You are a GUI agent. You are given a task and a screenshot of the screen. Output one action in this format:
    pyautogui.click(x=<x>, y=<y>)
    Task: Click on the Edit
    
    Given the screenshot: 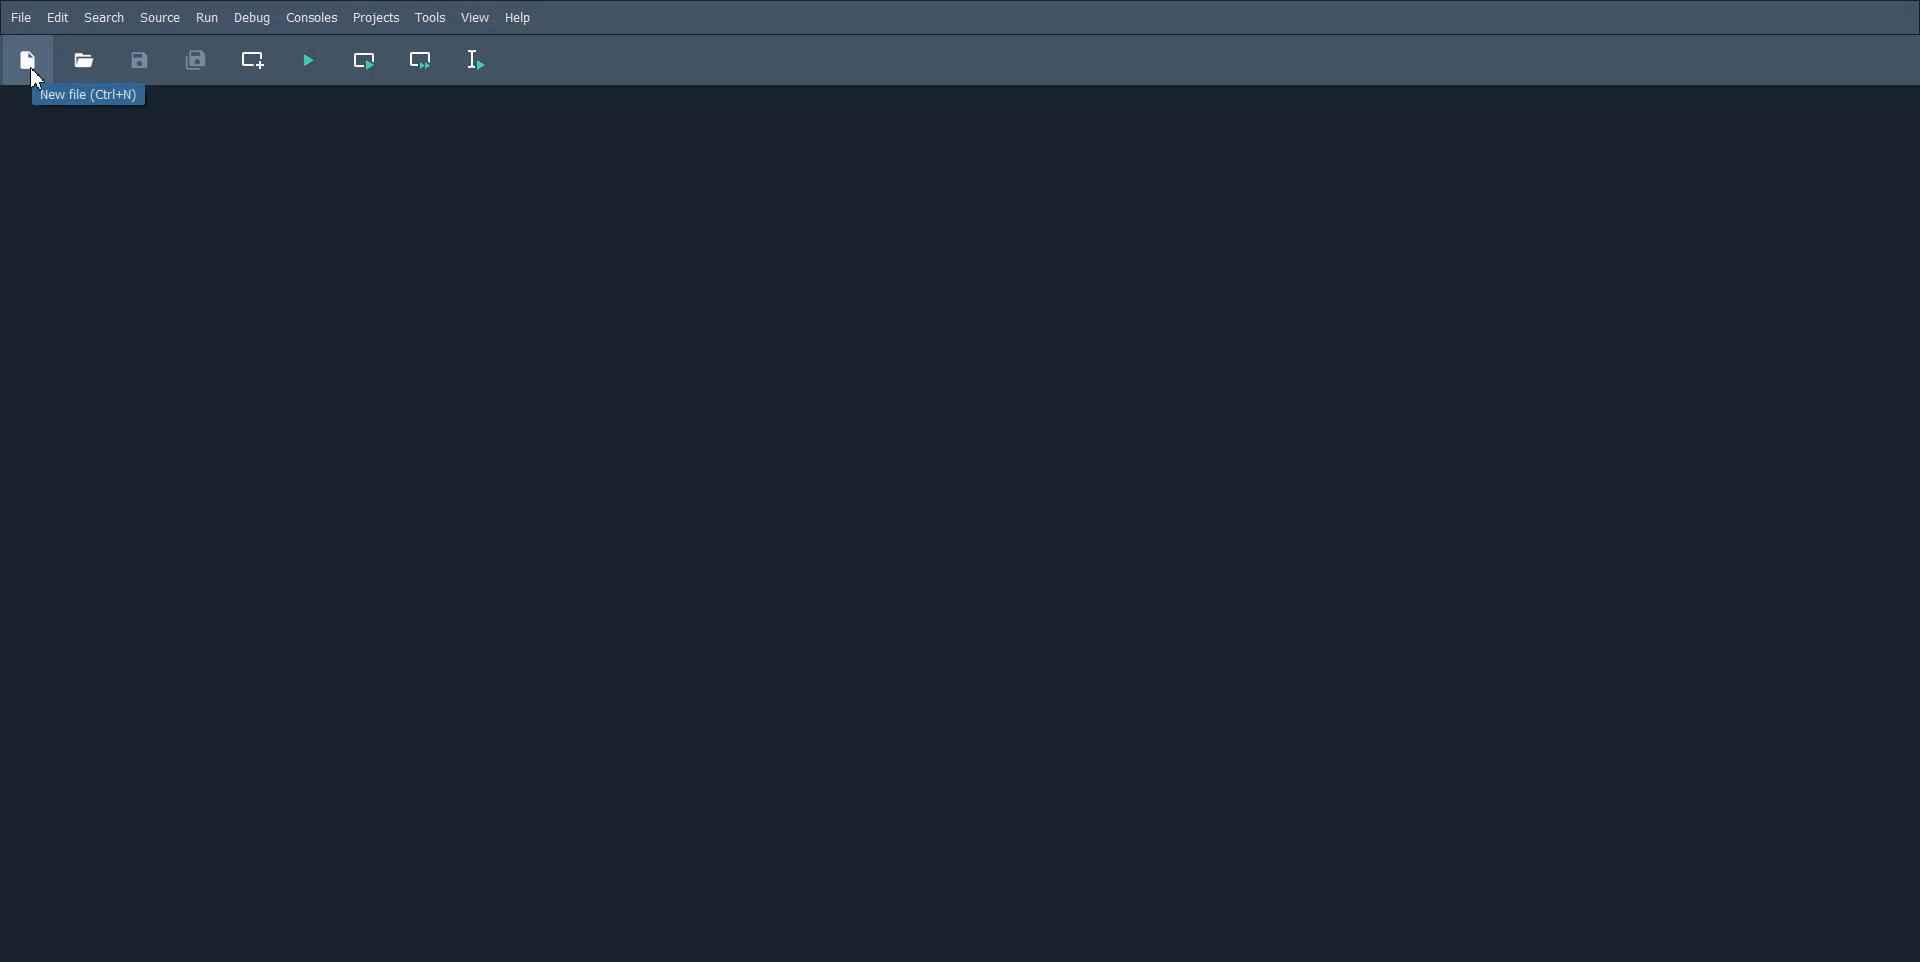 What is the action you would take?
    pyautogui.click(x=57, y=18)
    